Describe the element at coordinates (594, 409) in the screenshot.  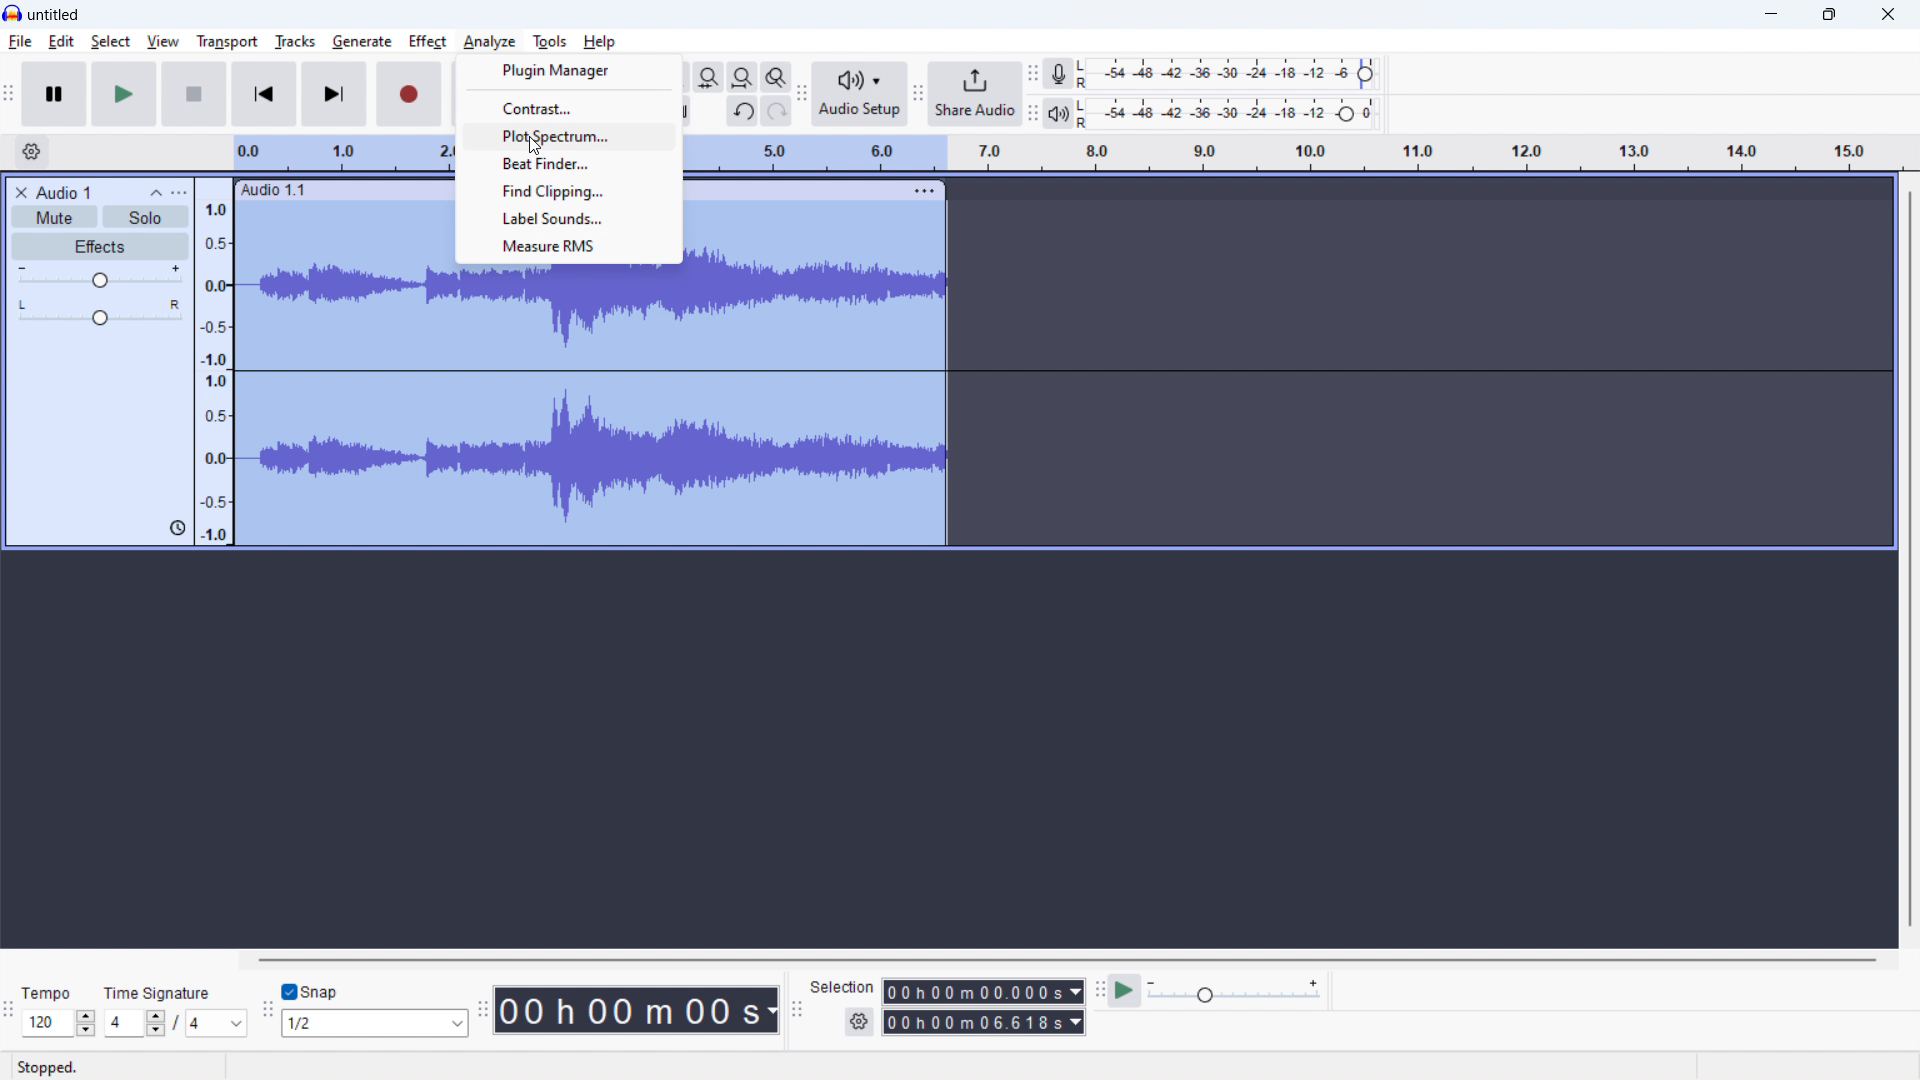
I see `track selected` at that location.